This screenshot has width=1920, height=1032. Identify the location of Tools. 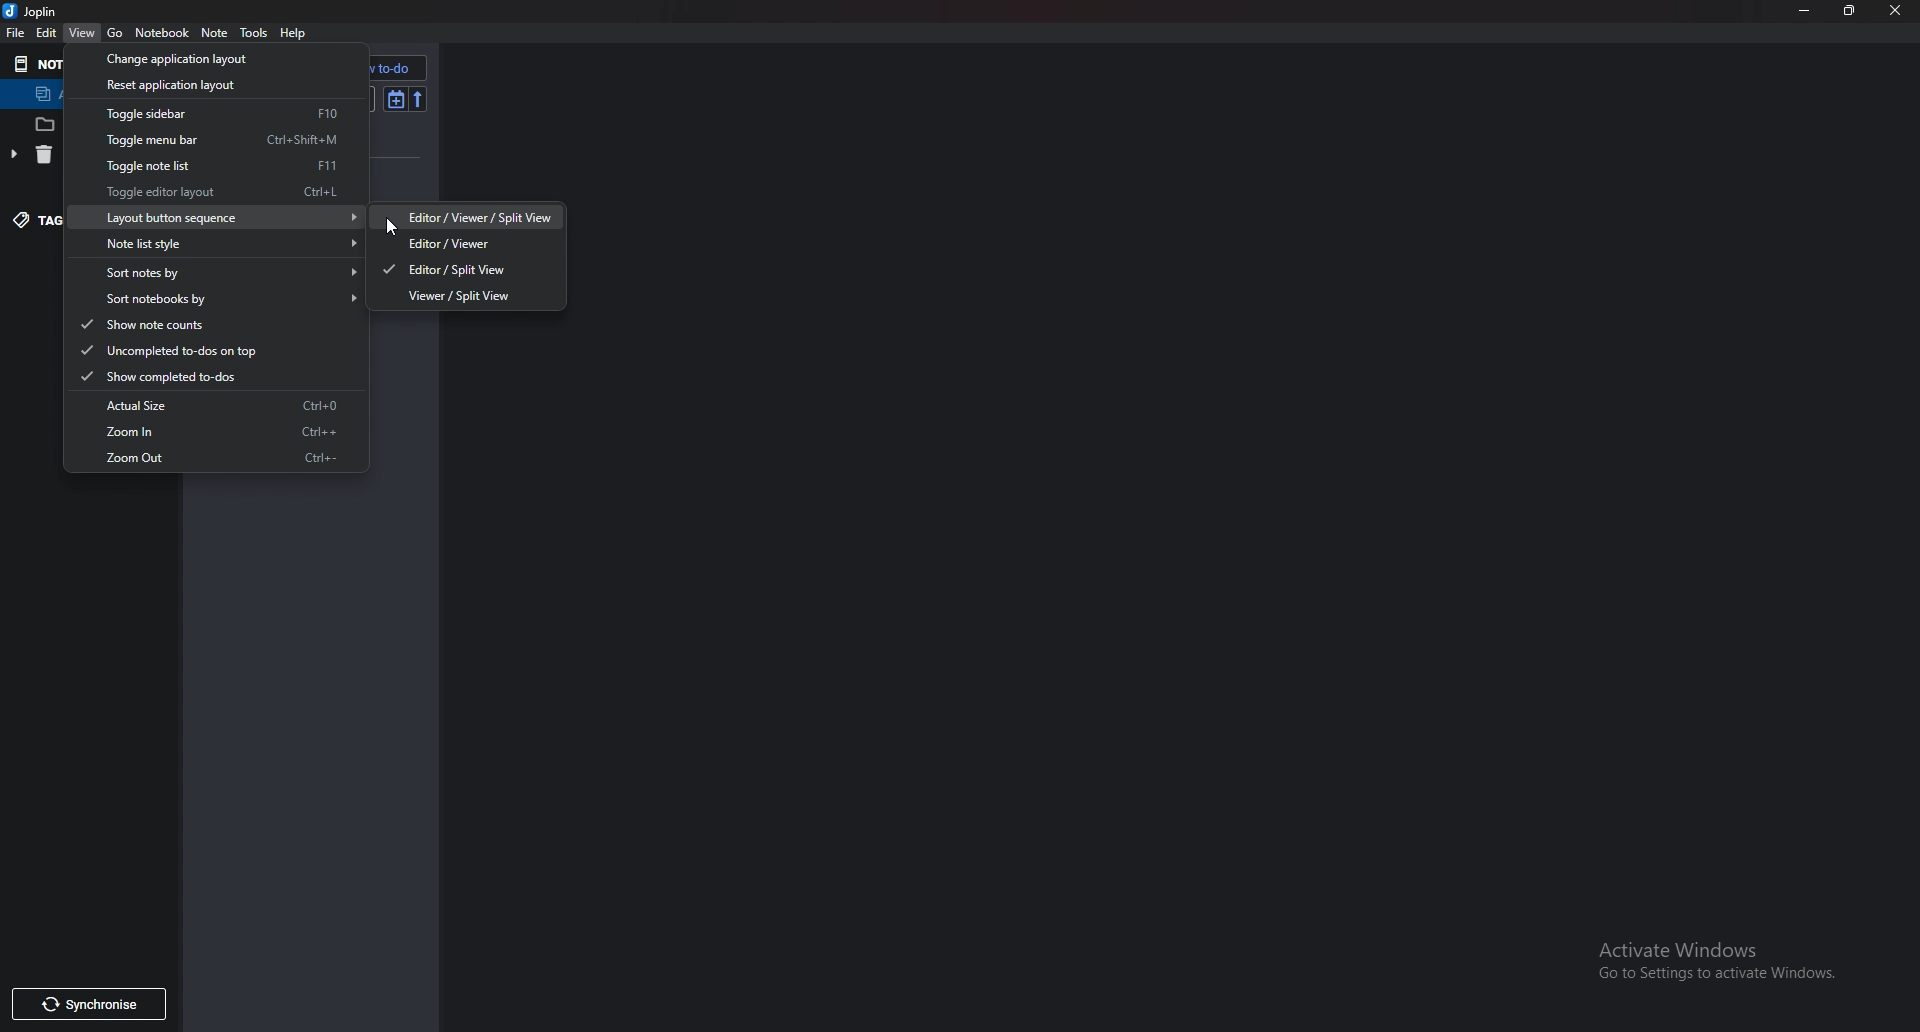
(254, 34).